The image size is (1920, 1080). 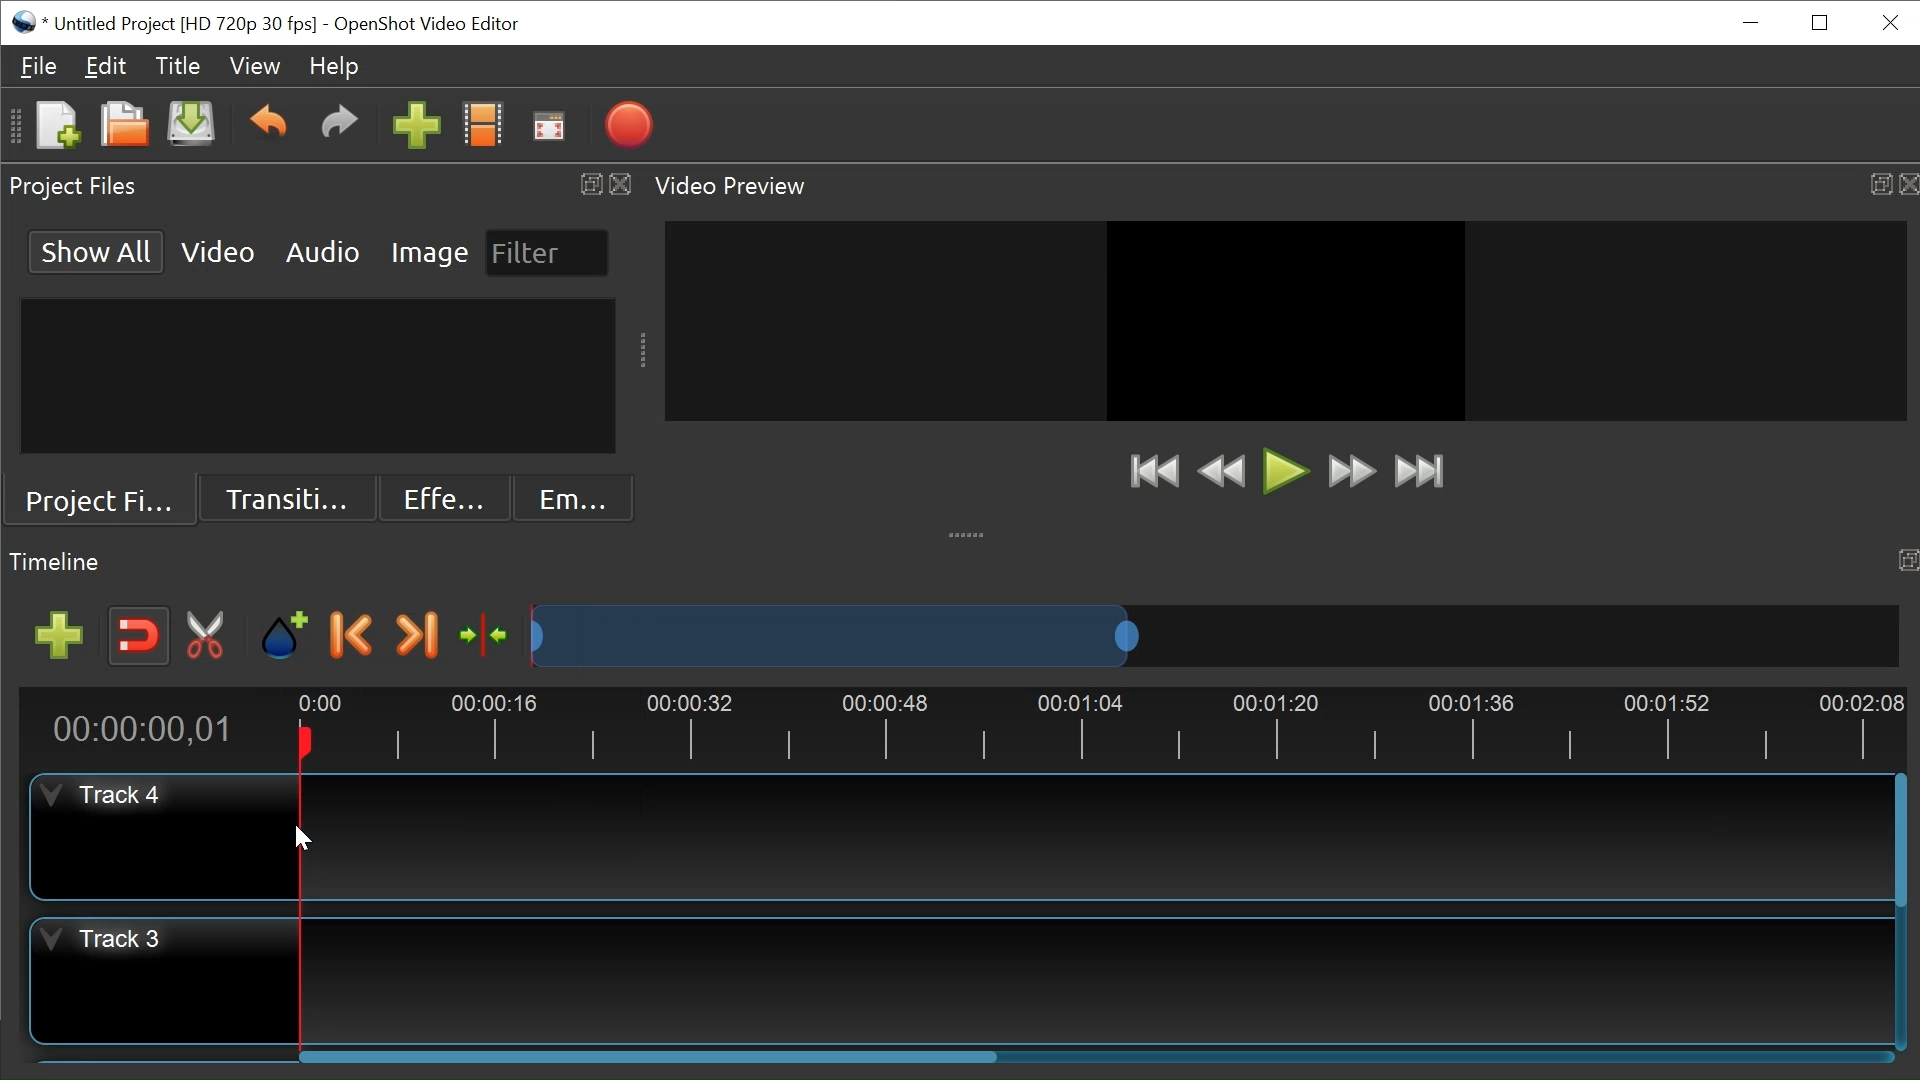 I want to click on View, so click(x=255, y=67).